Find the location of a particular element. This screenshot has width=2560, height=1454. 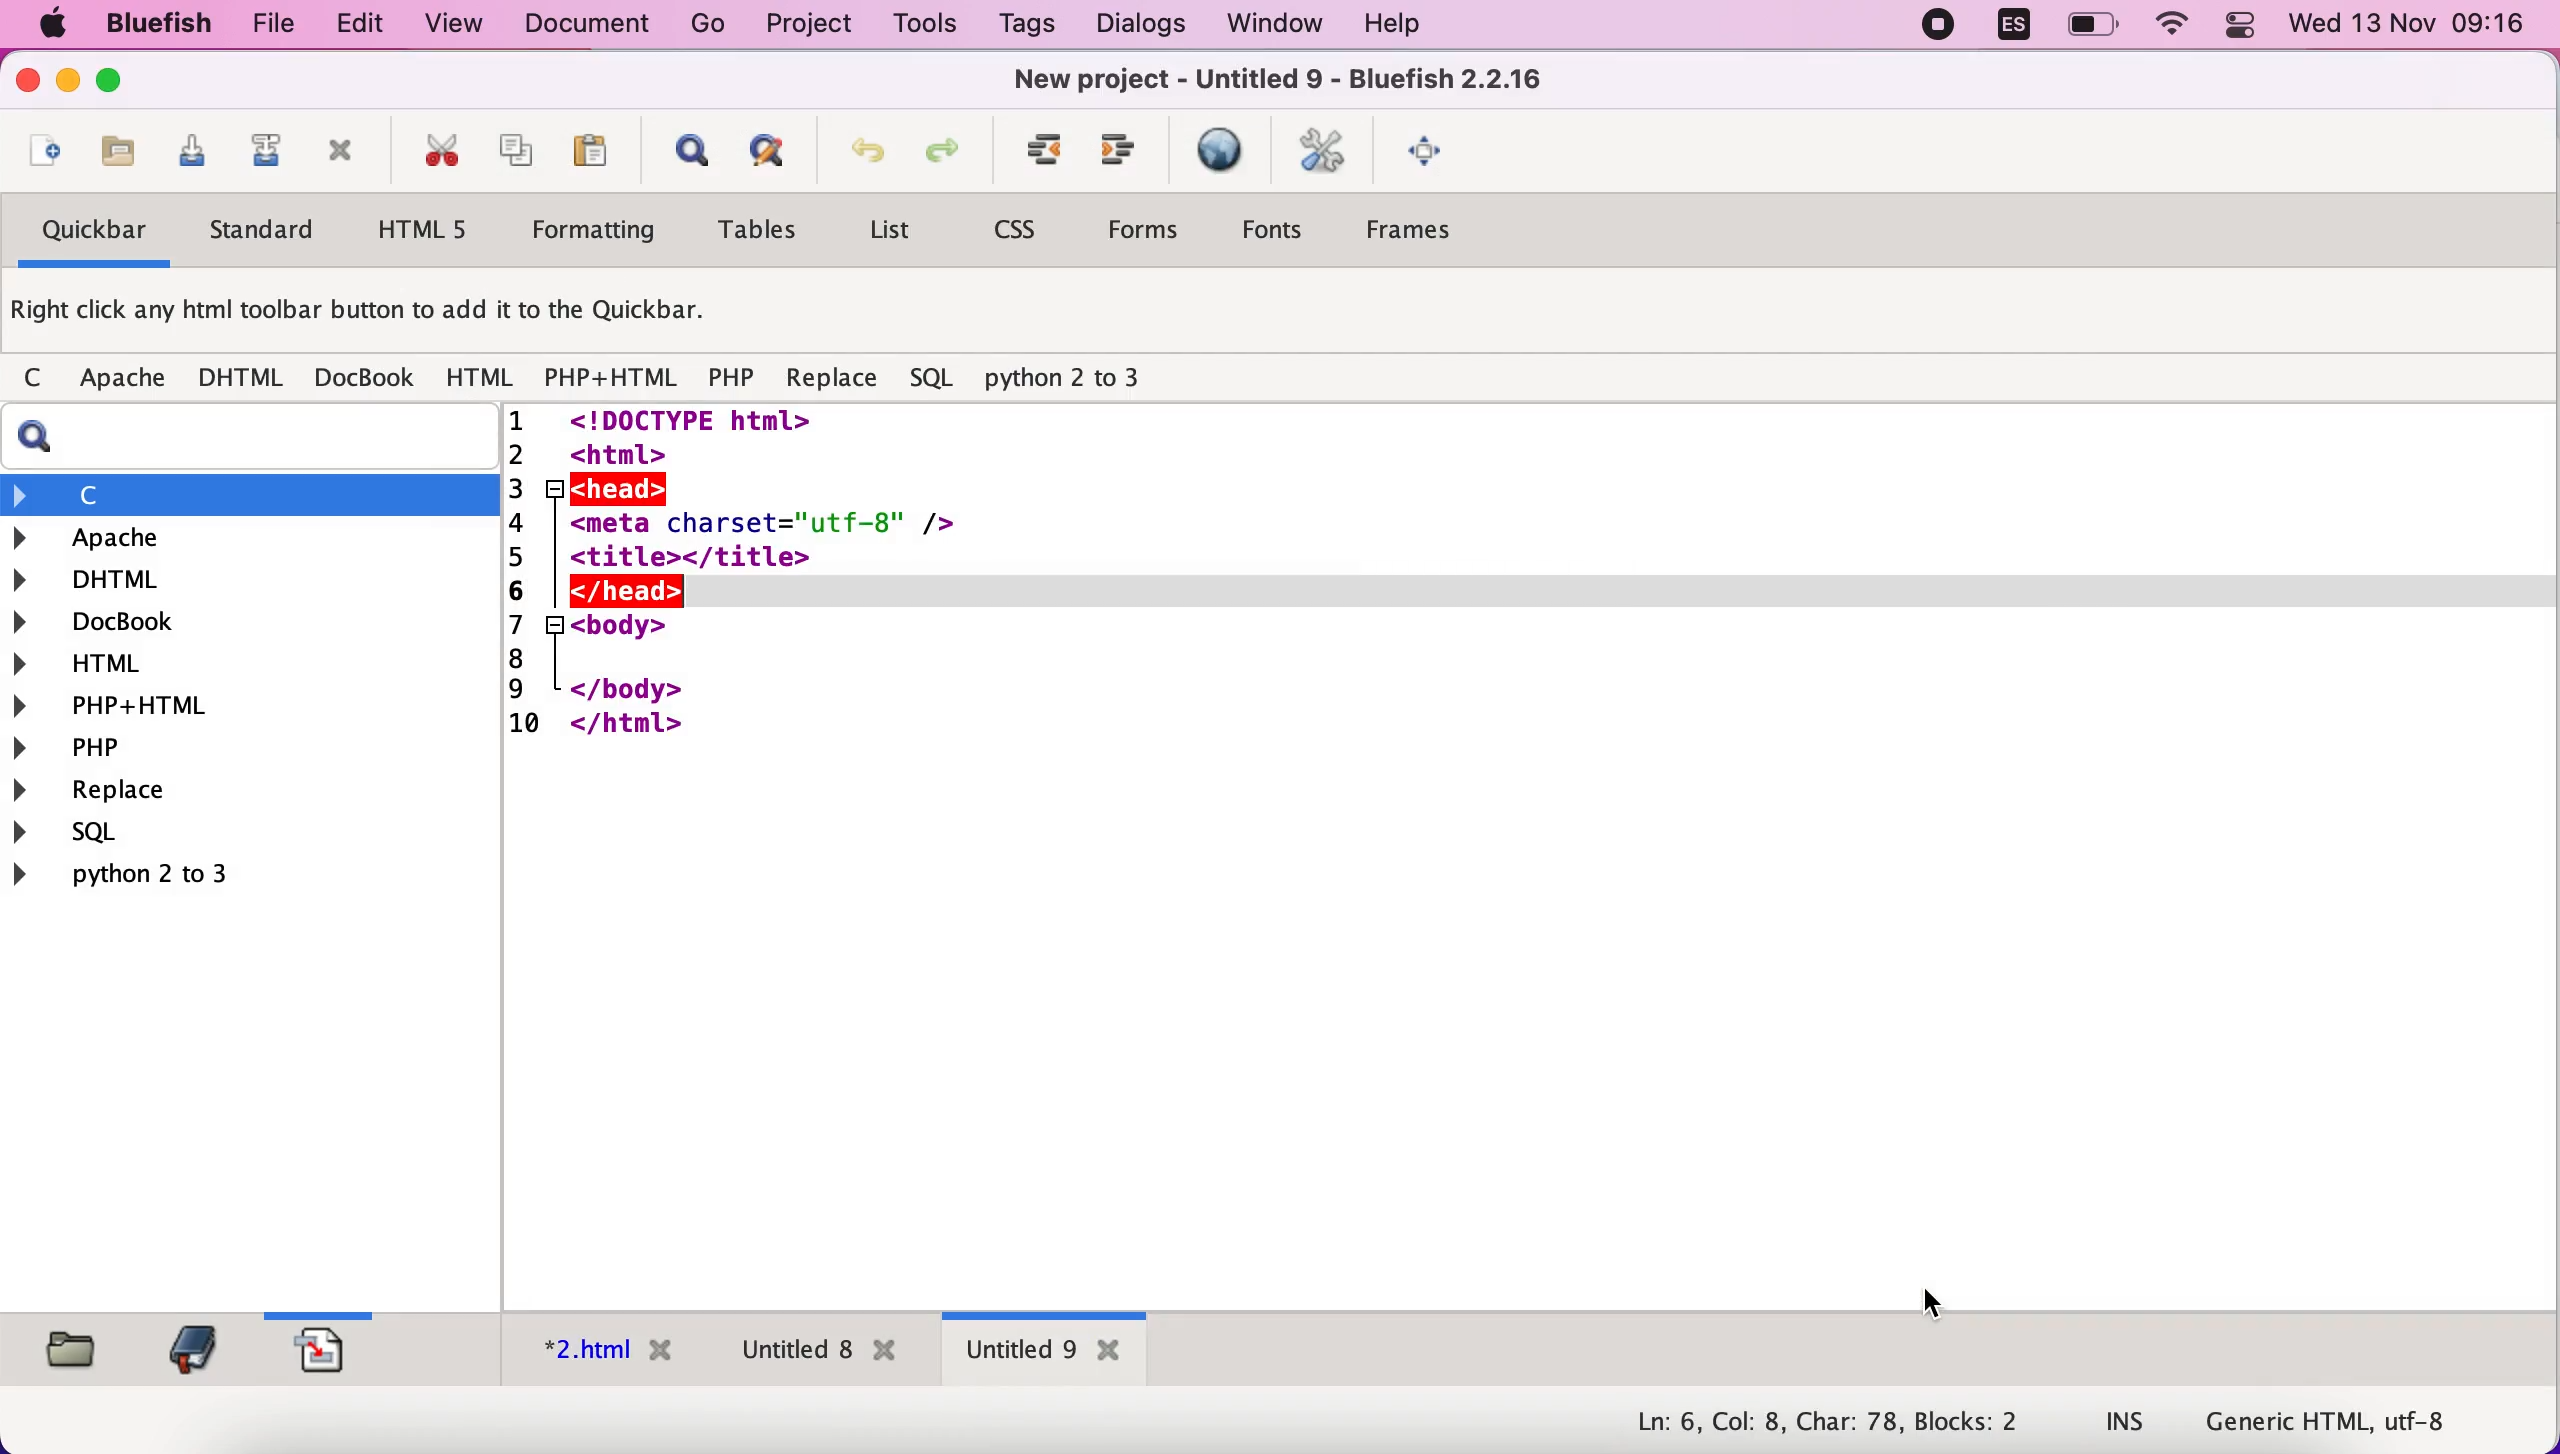

c is located at coordinates (32, 379).